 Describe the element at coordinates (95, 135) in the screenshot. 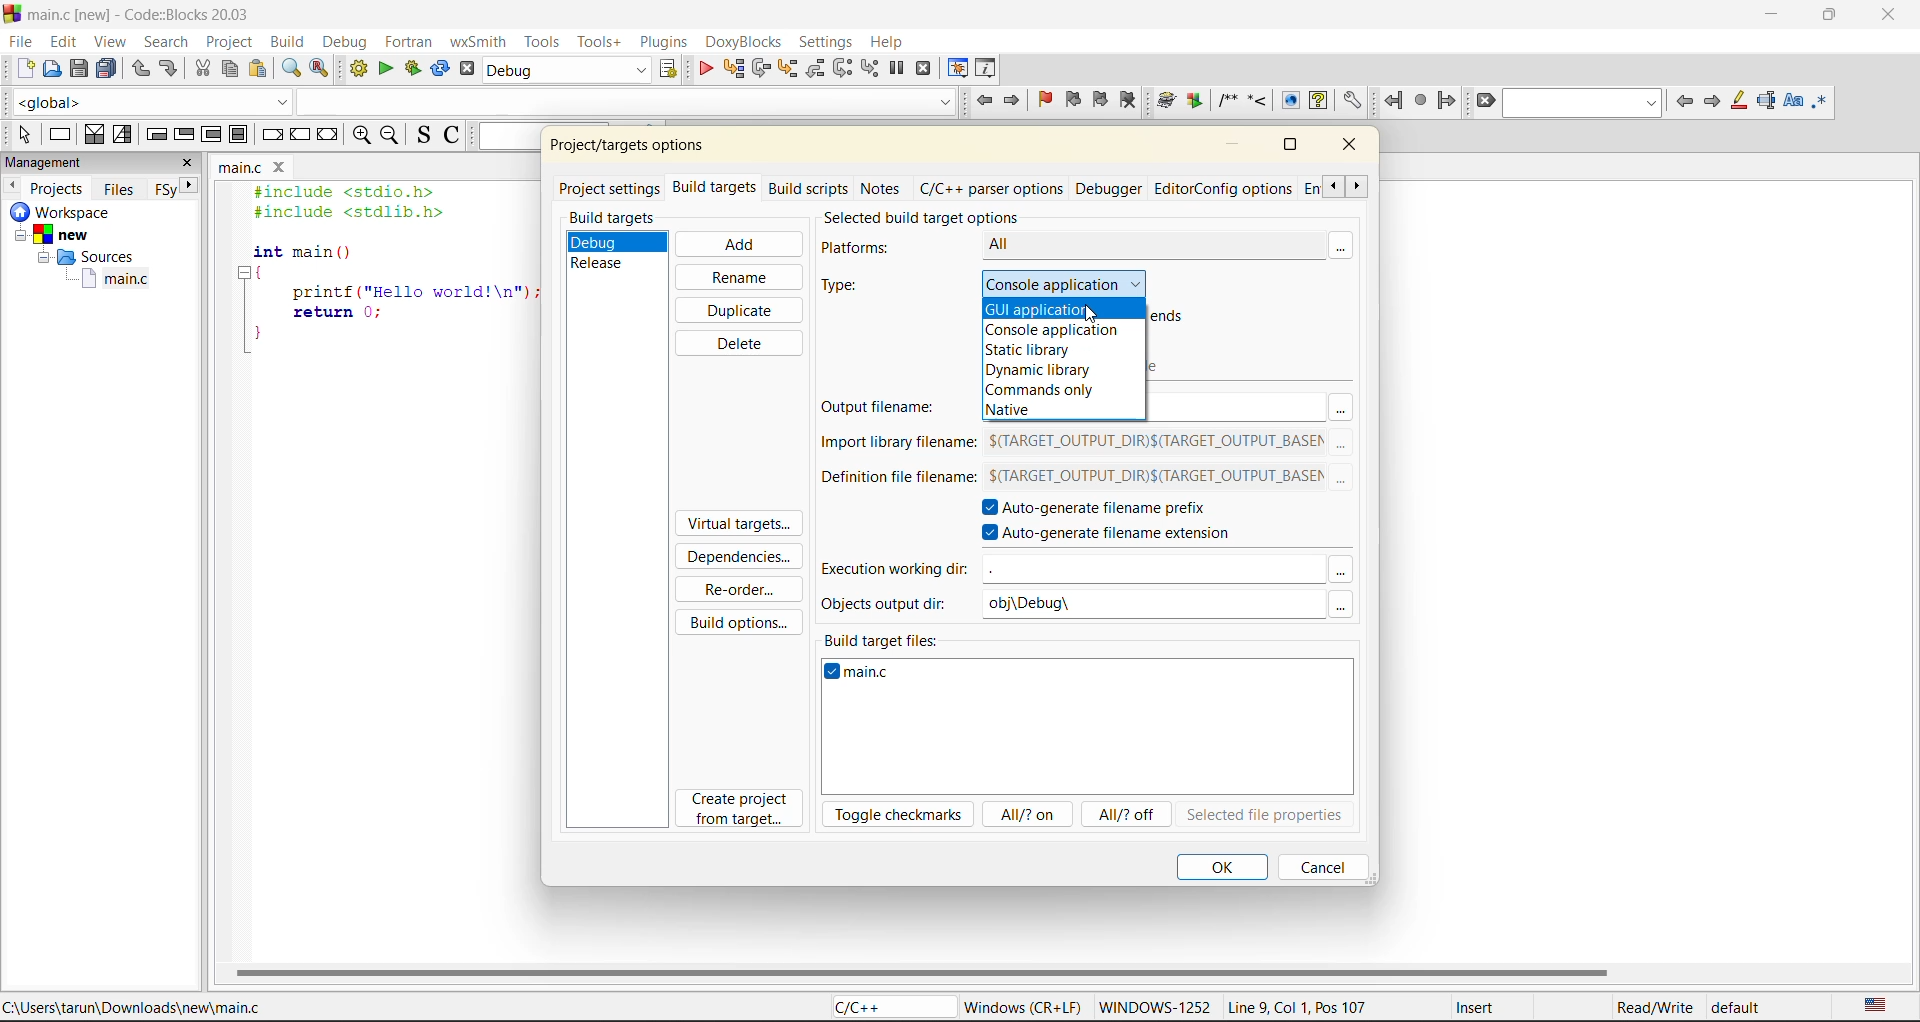

I see `decision` at that location.